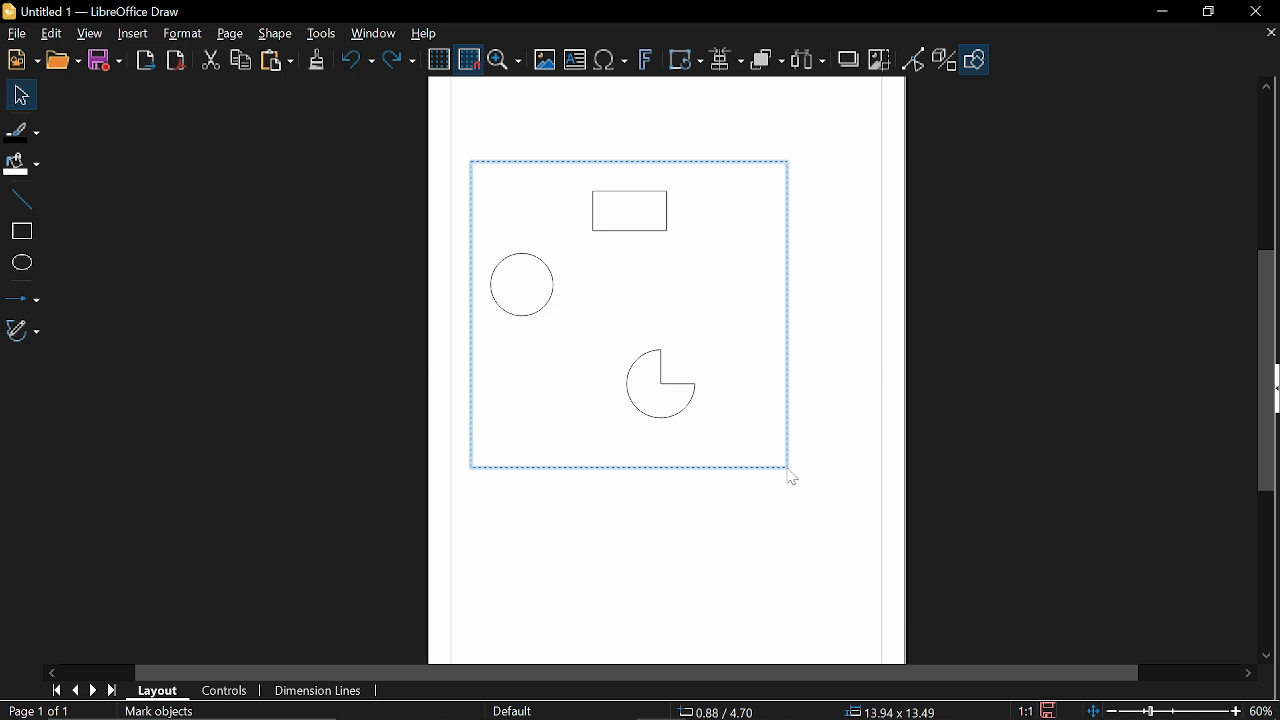  Describe the element at coordinates (810, 61) in the screenshot. I see `Select at least three objects to distribute` at that location.